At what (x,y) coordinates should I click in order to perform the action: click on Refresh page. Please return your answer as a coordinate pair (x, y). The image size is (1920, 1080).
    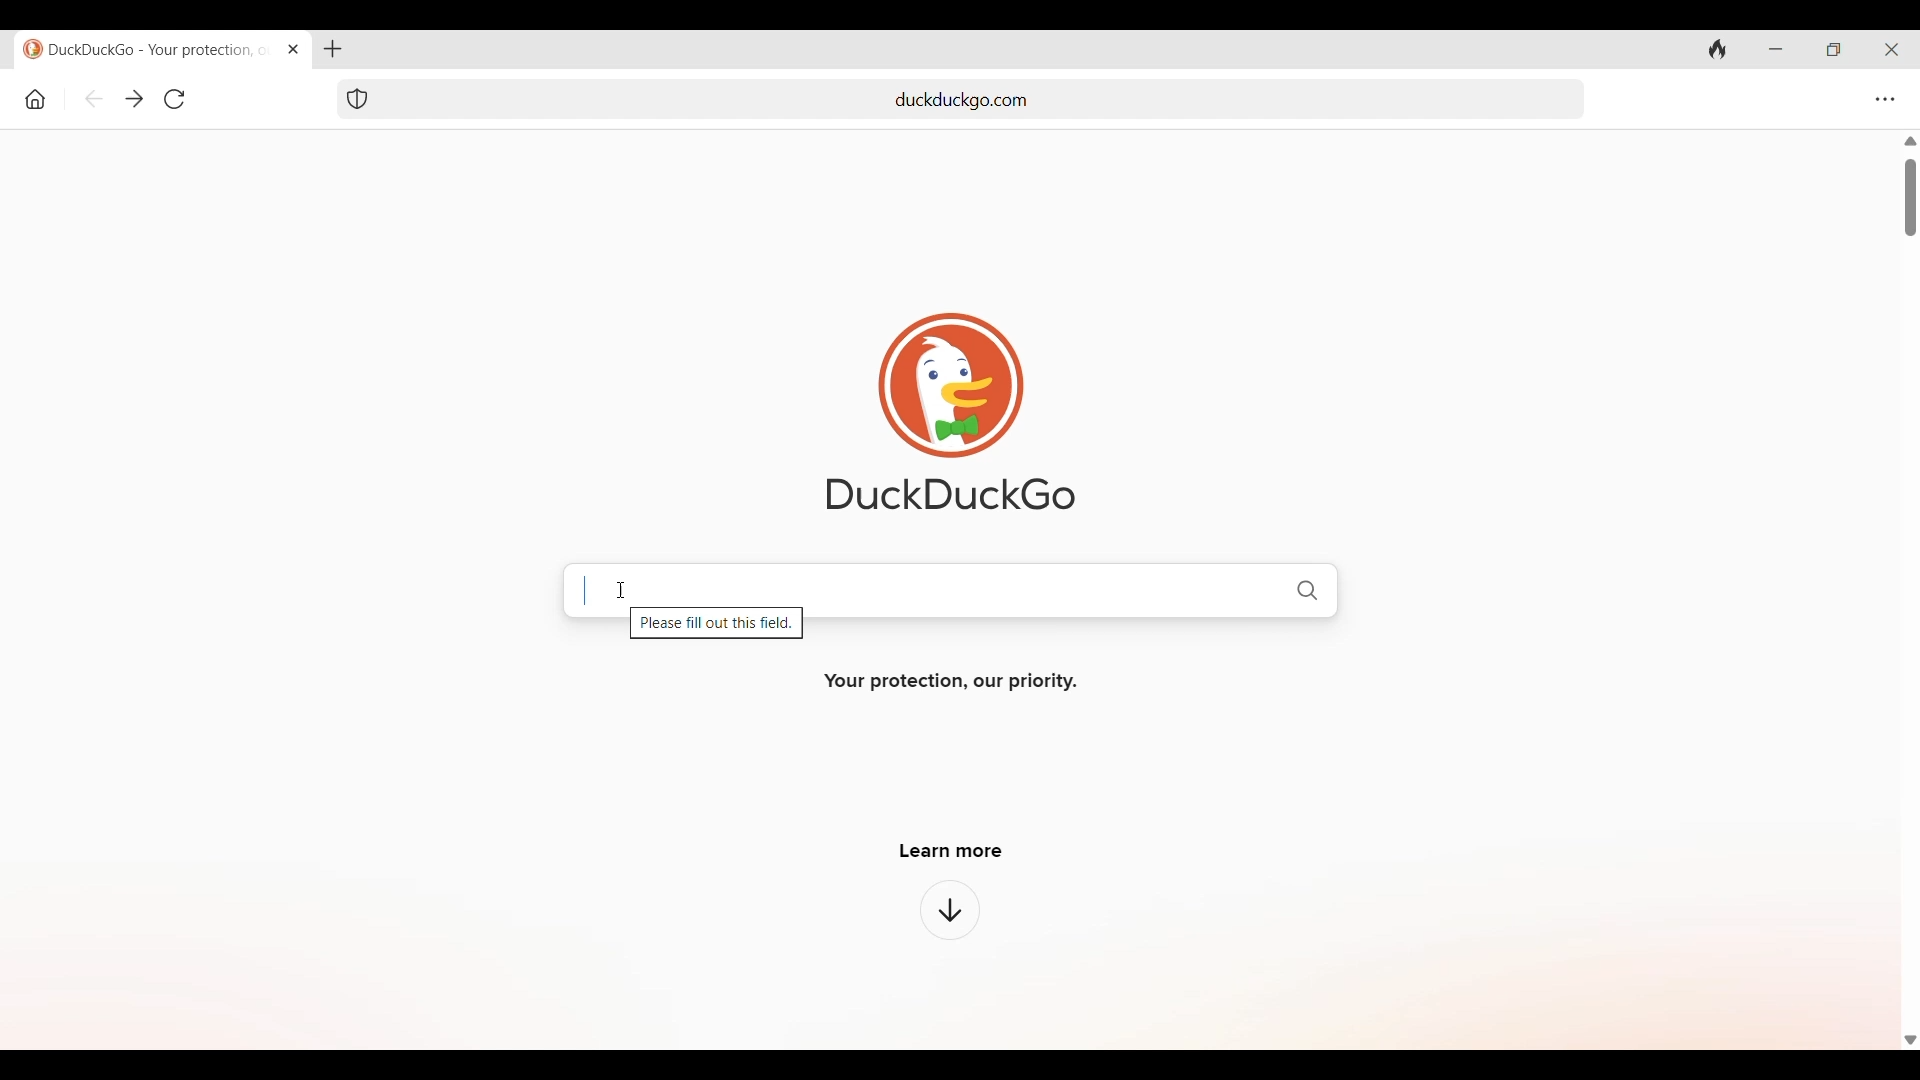
    Looking at the image, I should click on (174, 99).